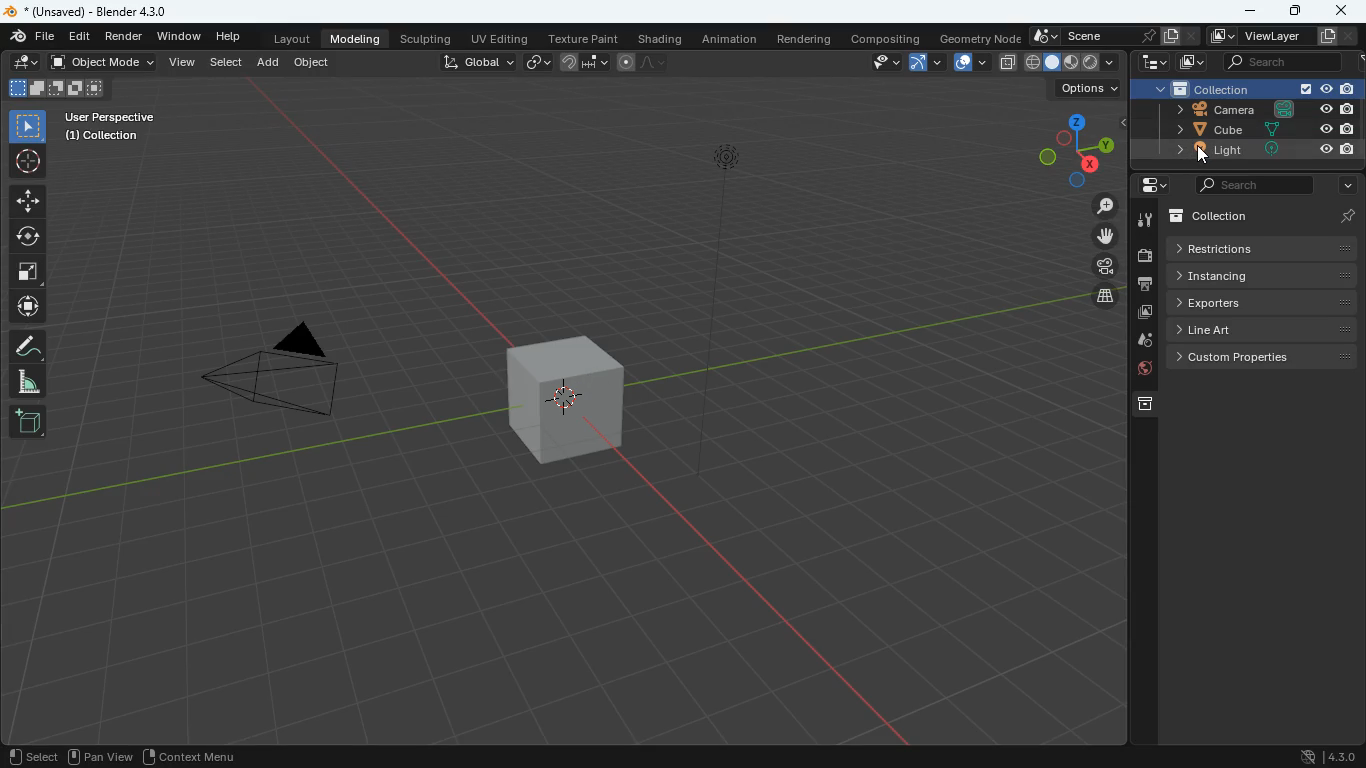 This screenshot has width=1366, height=768. Describe the element at coordinates (1153, 185) in the screenshot. I see `settings` at that location.